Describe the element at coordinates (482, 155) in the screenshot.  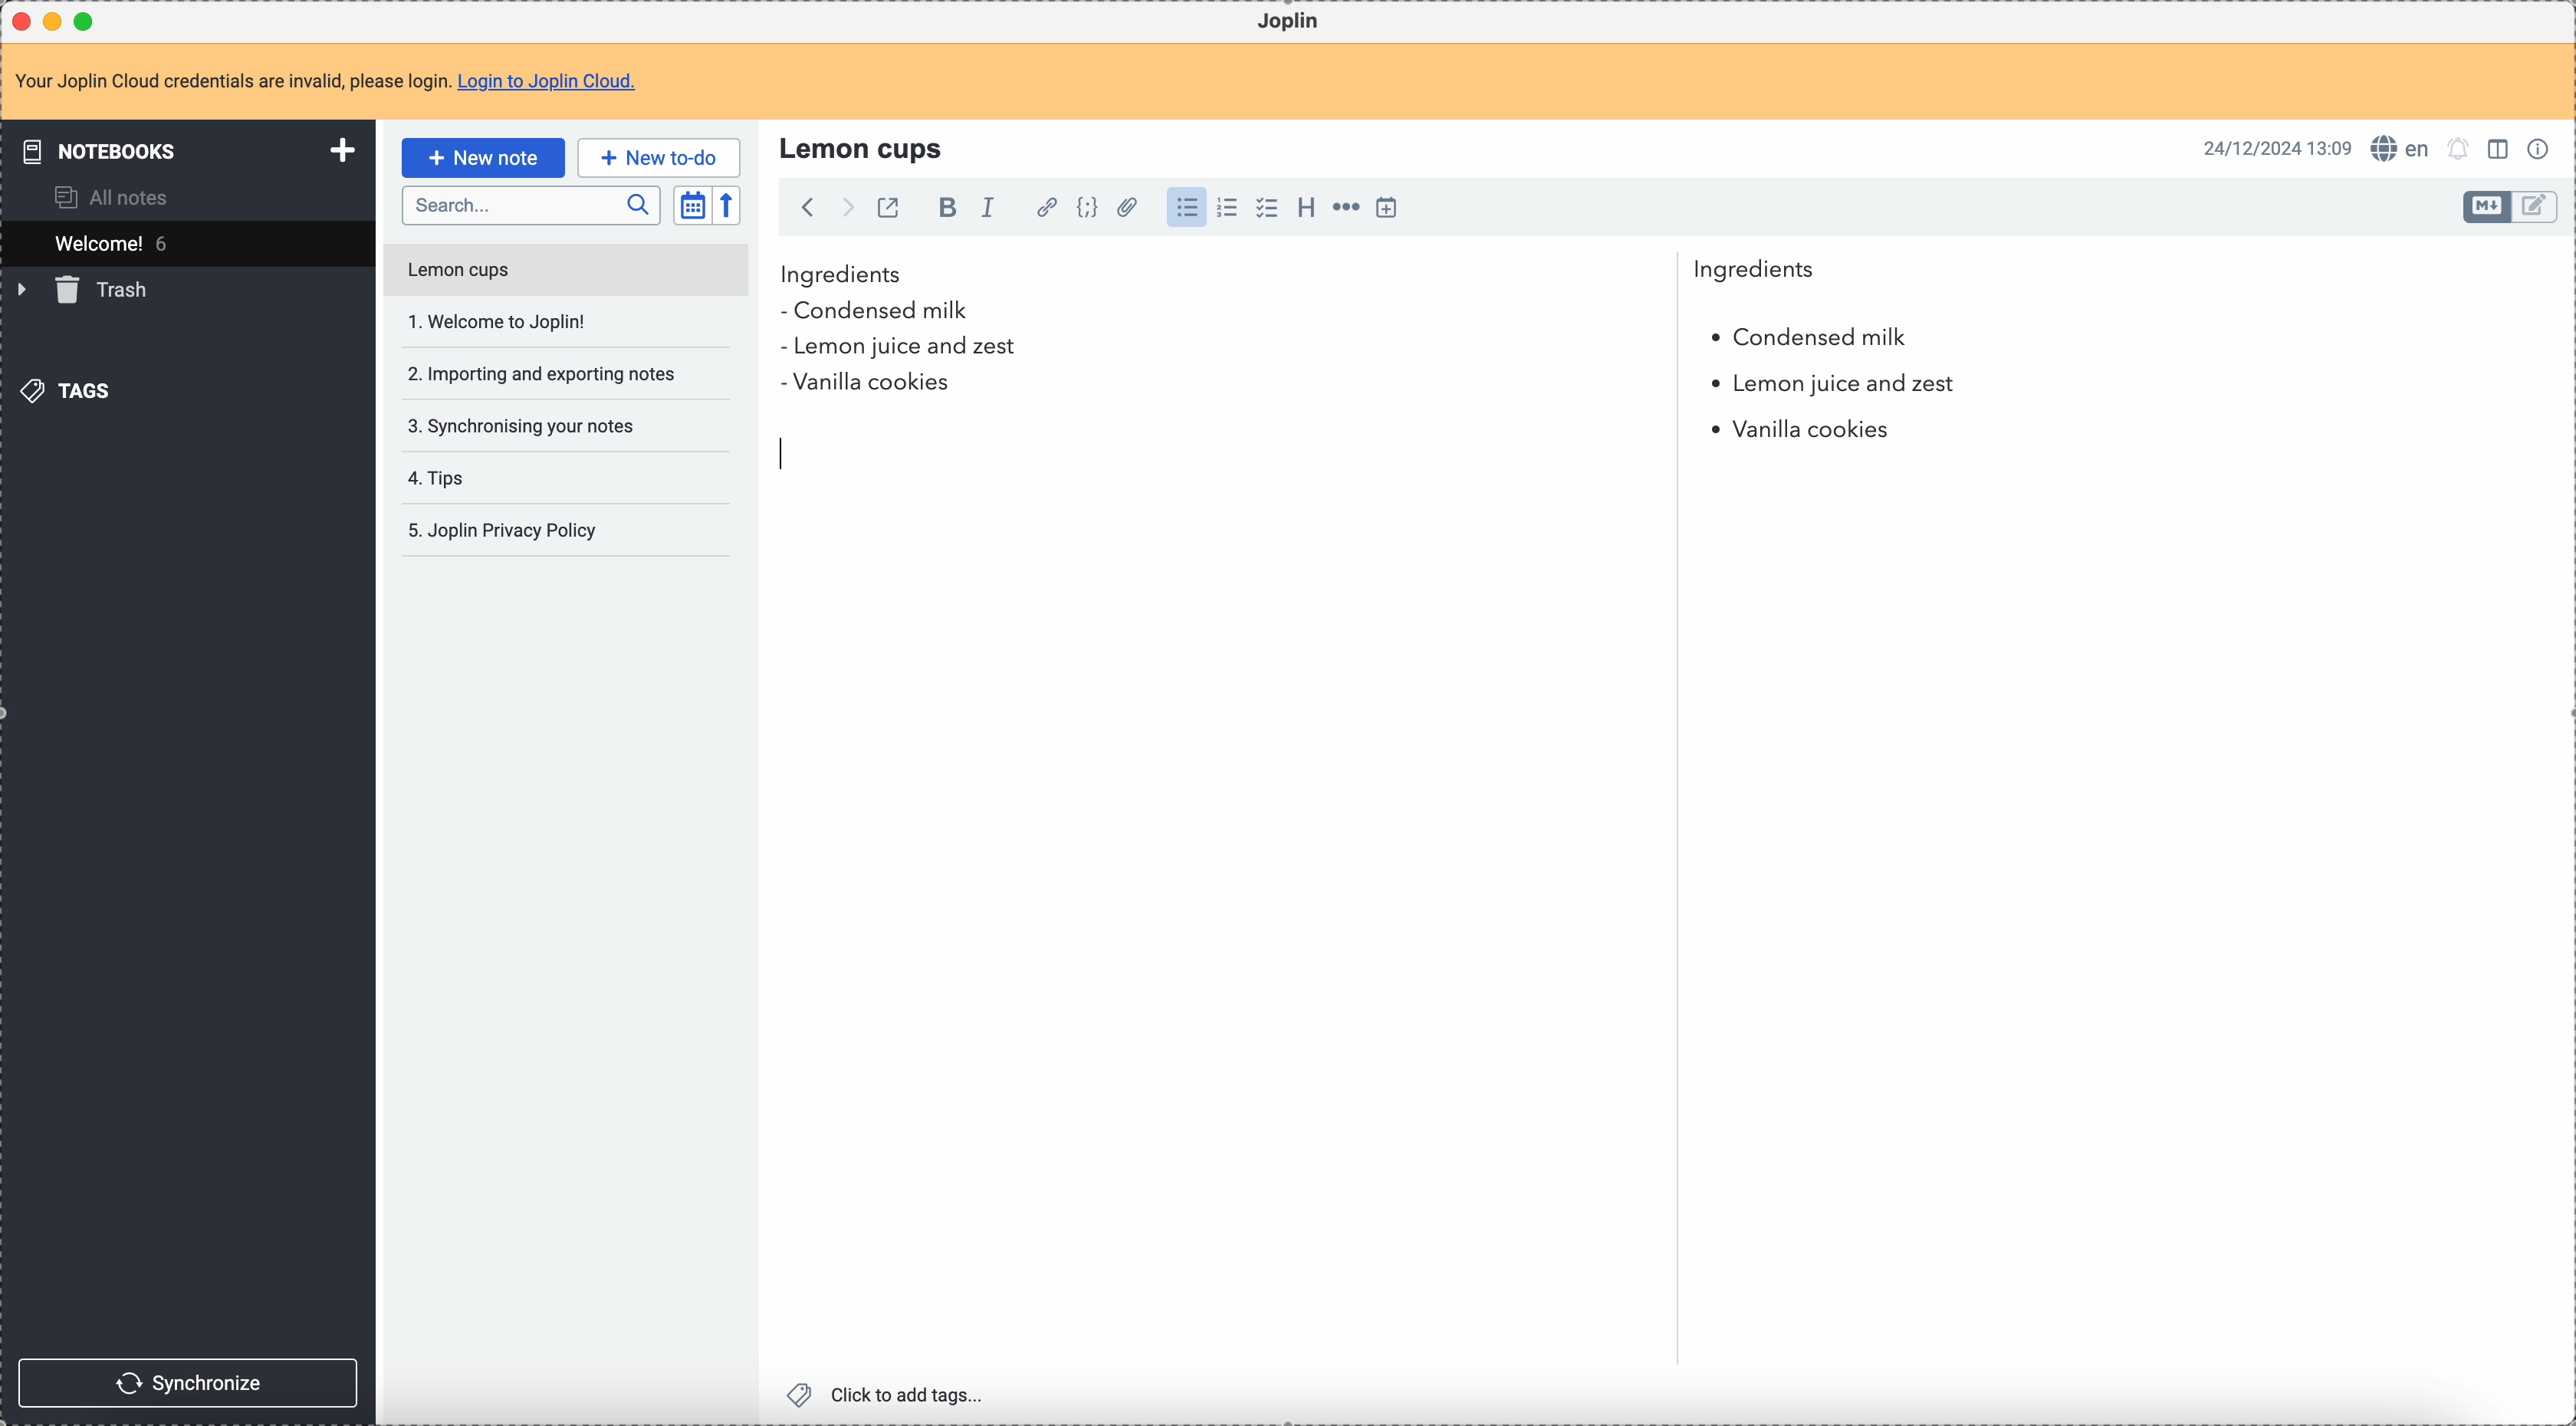
I see `click on new note` at that location.